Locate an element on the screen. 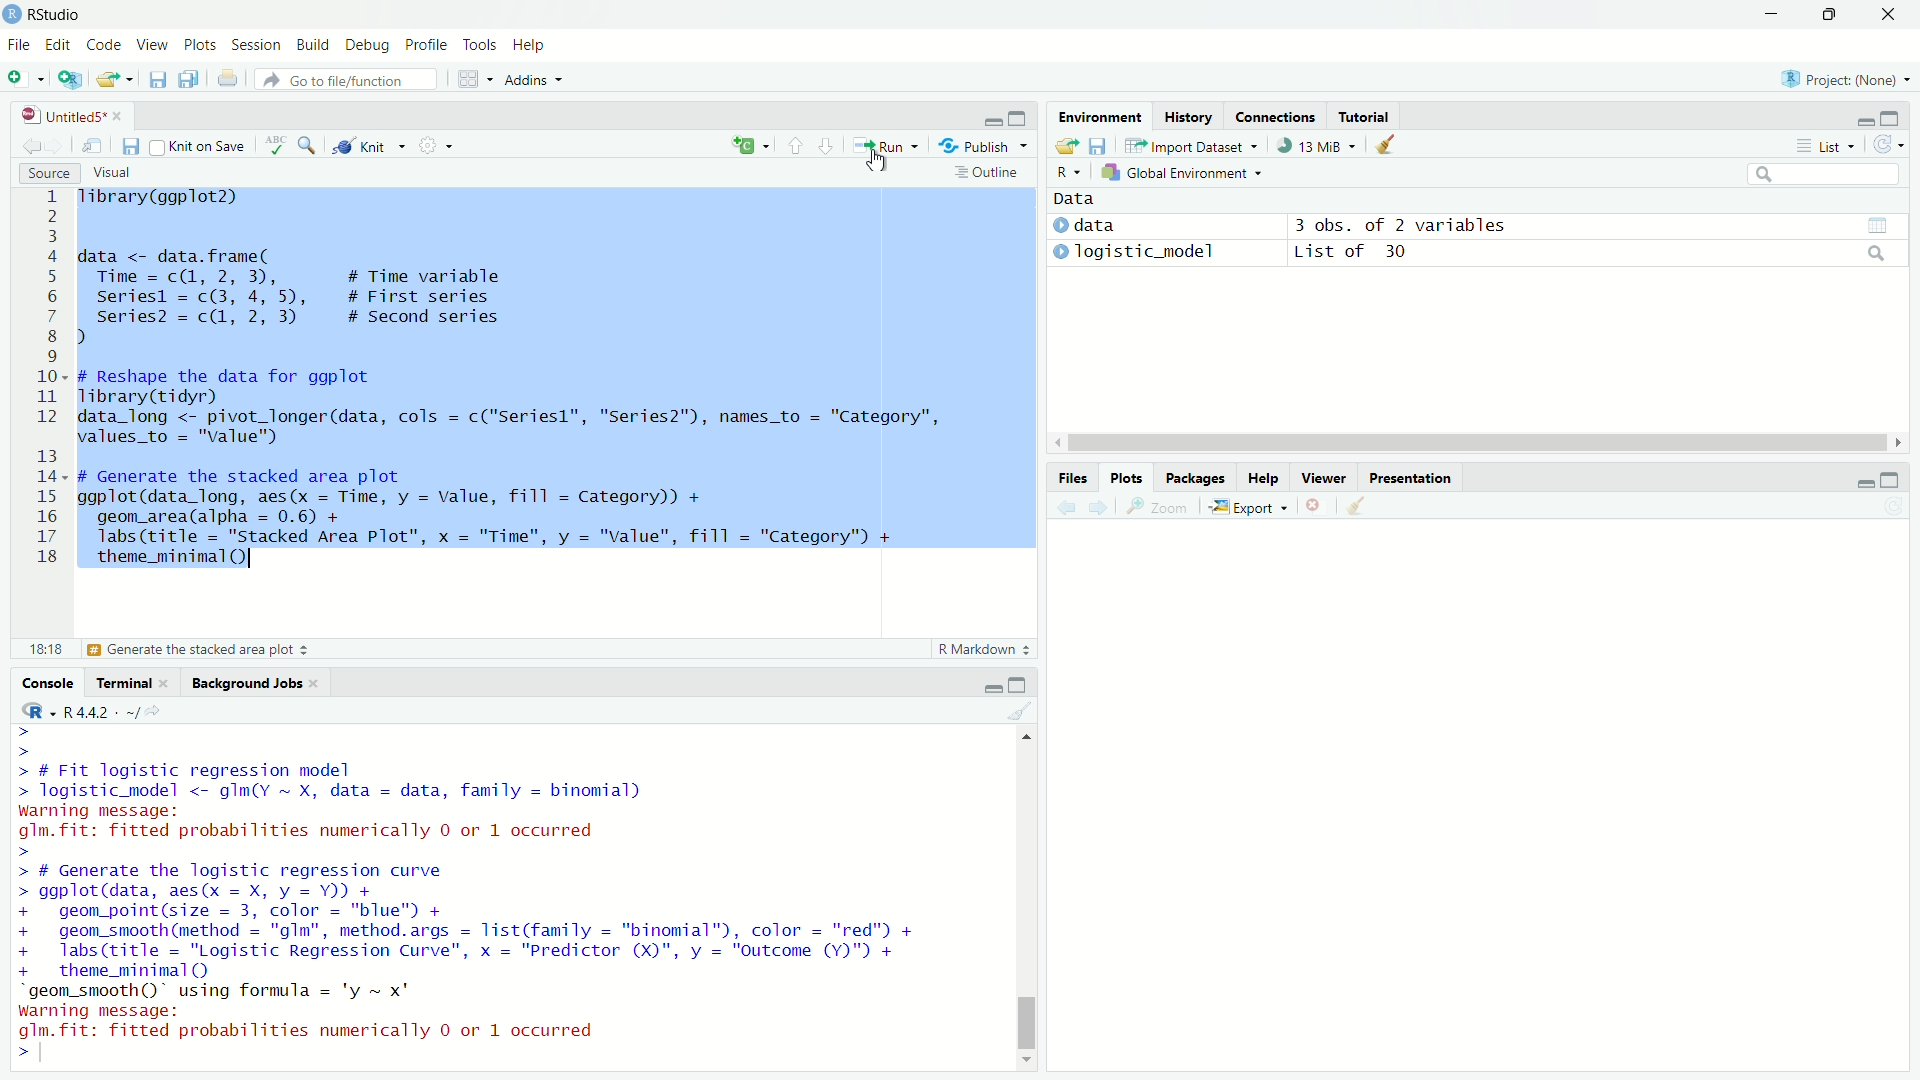 This screenshot has height=1080, width=1920. Addins is located at coordinates (528, 80).